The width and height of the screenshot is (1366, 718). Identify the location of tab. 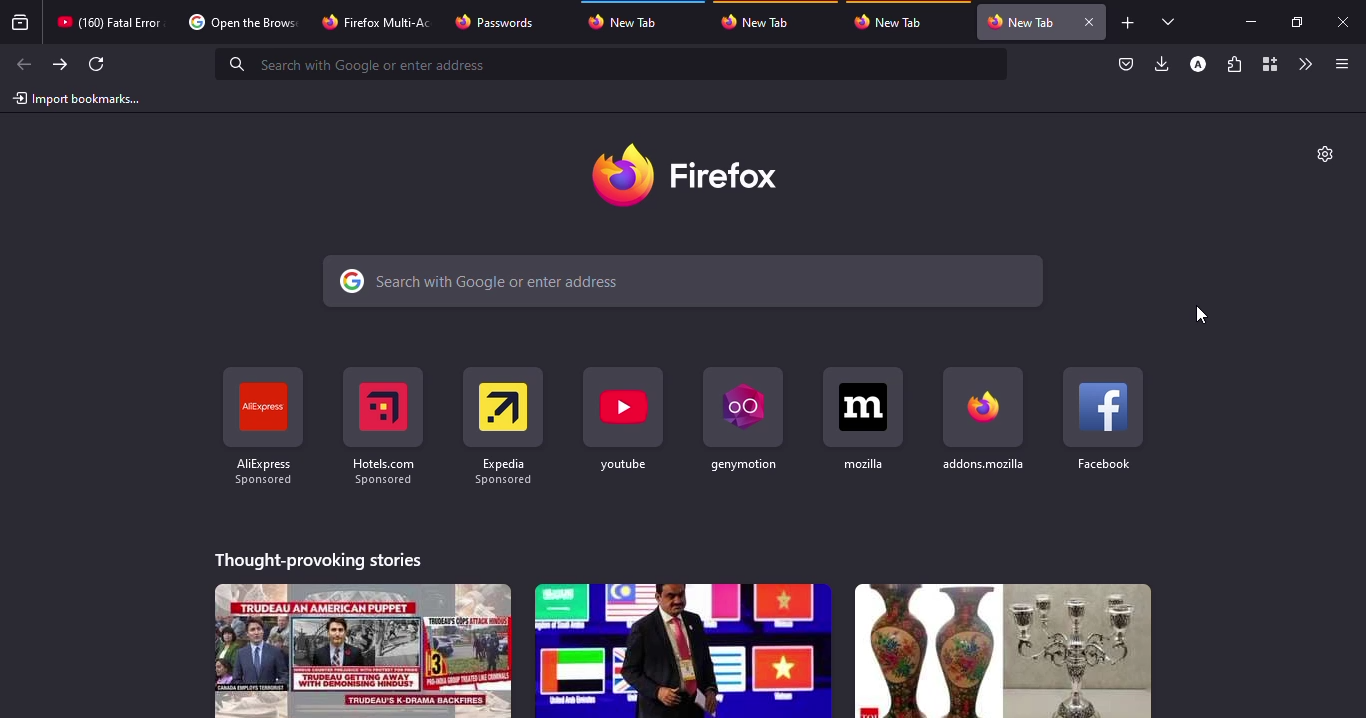
(240, 24).